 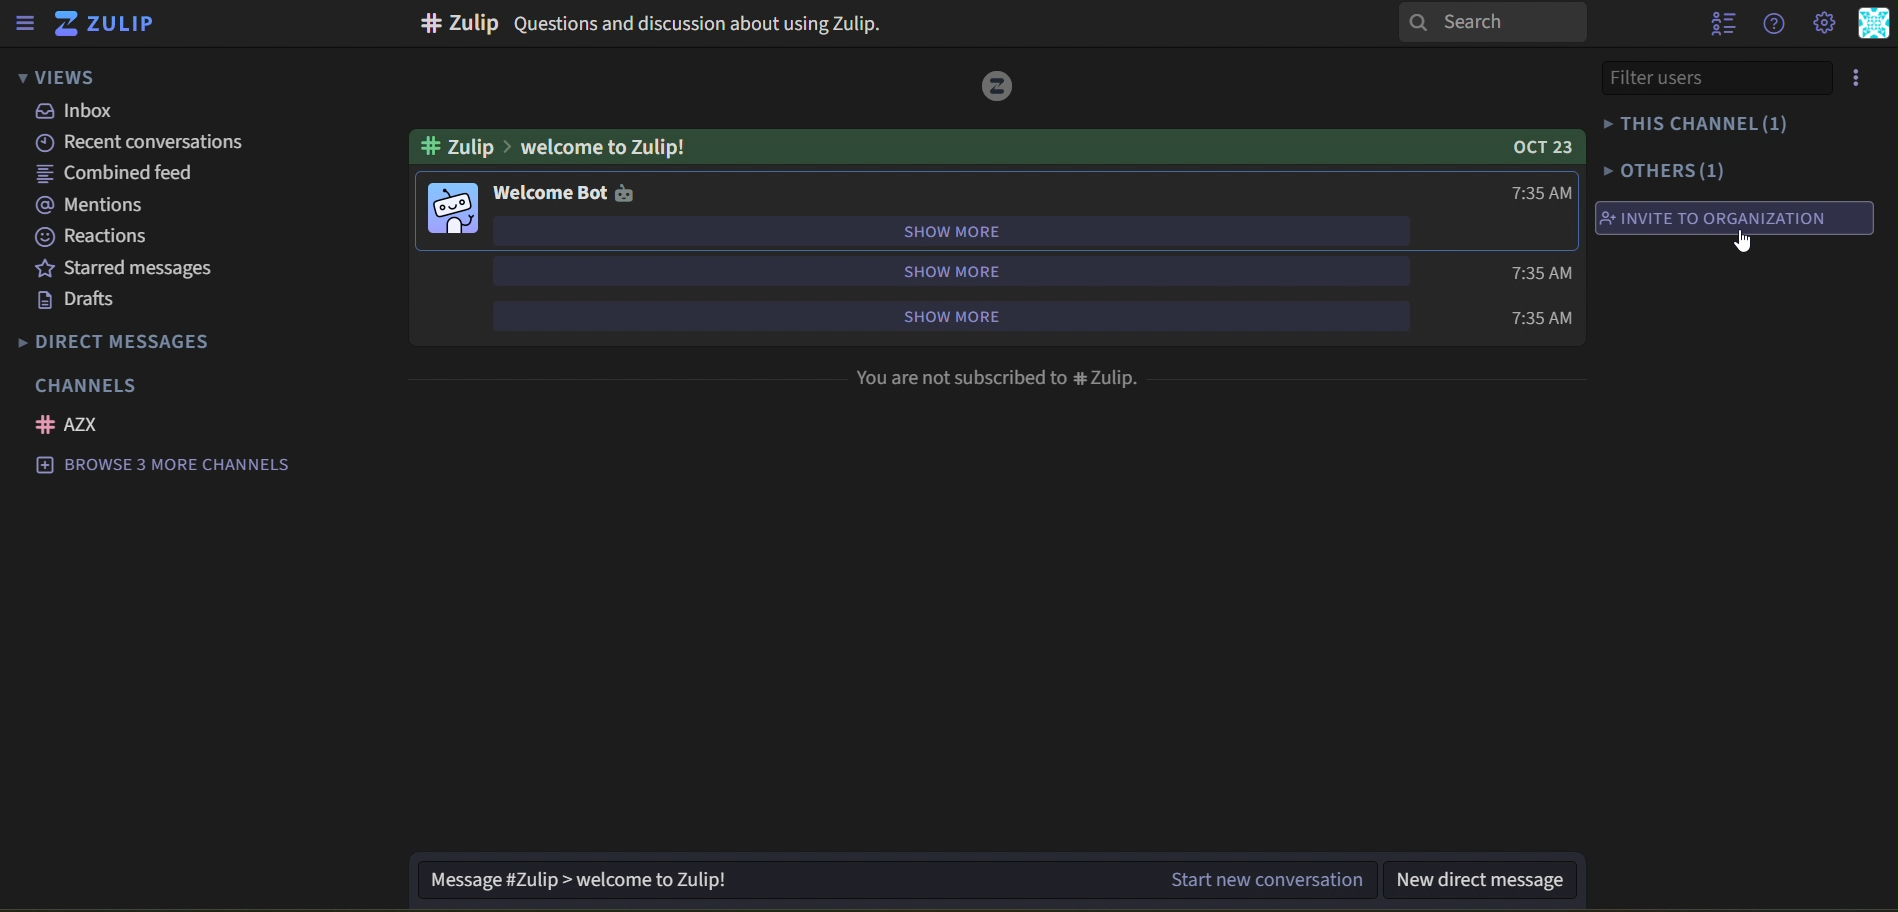 What do you see at coordinates (1539, 317) in the screenshot?
I see `time` at bounding box center [1539, 317].